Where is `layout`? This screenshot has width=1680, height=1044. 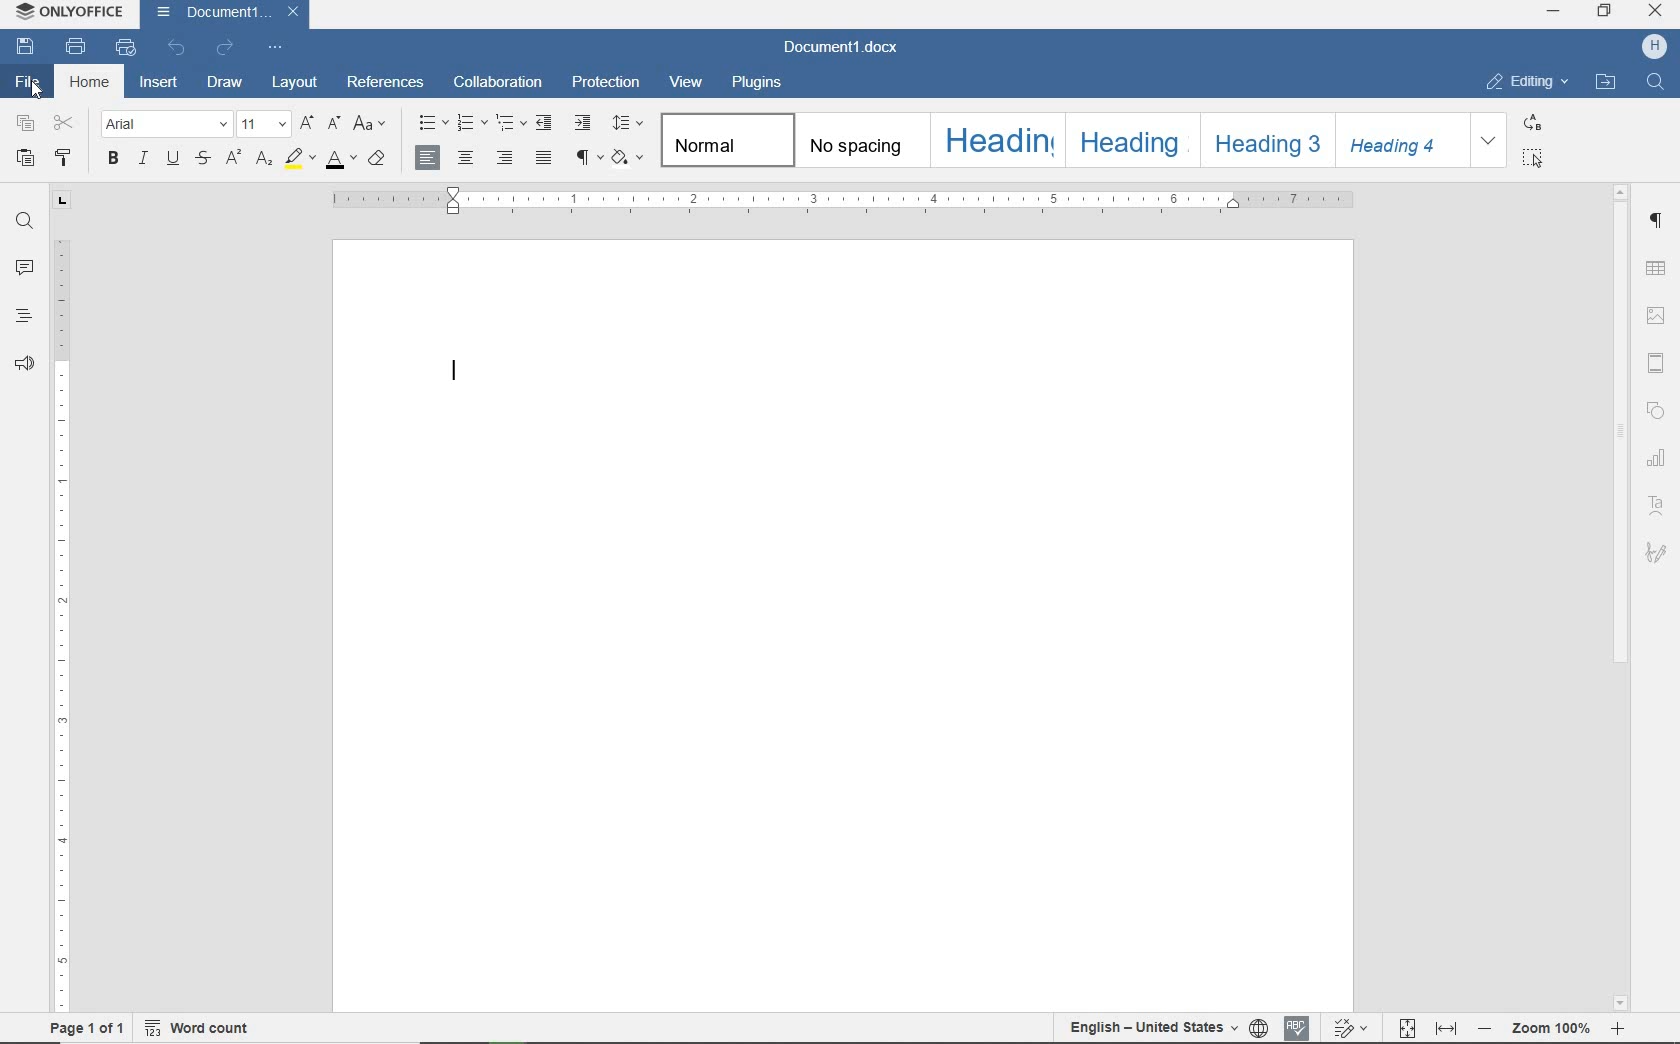 layout is located at coordinates (292, 82).